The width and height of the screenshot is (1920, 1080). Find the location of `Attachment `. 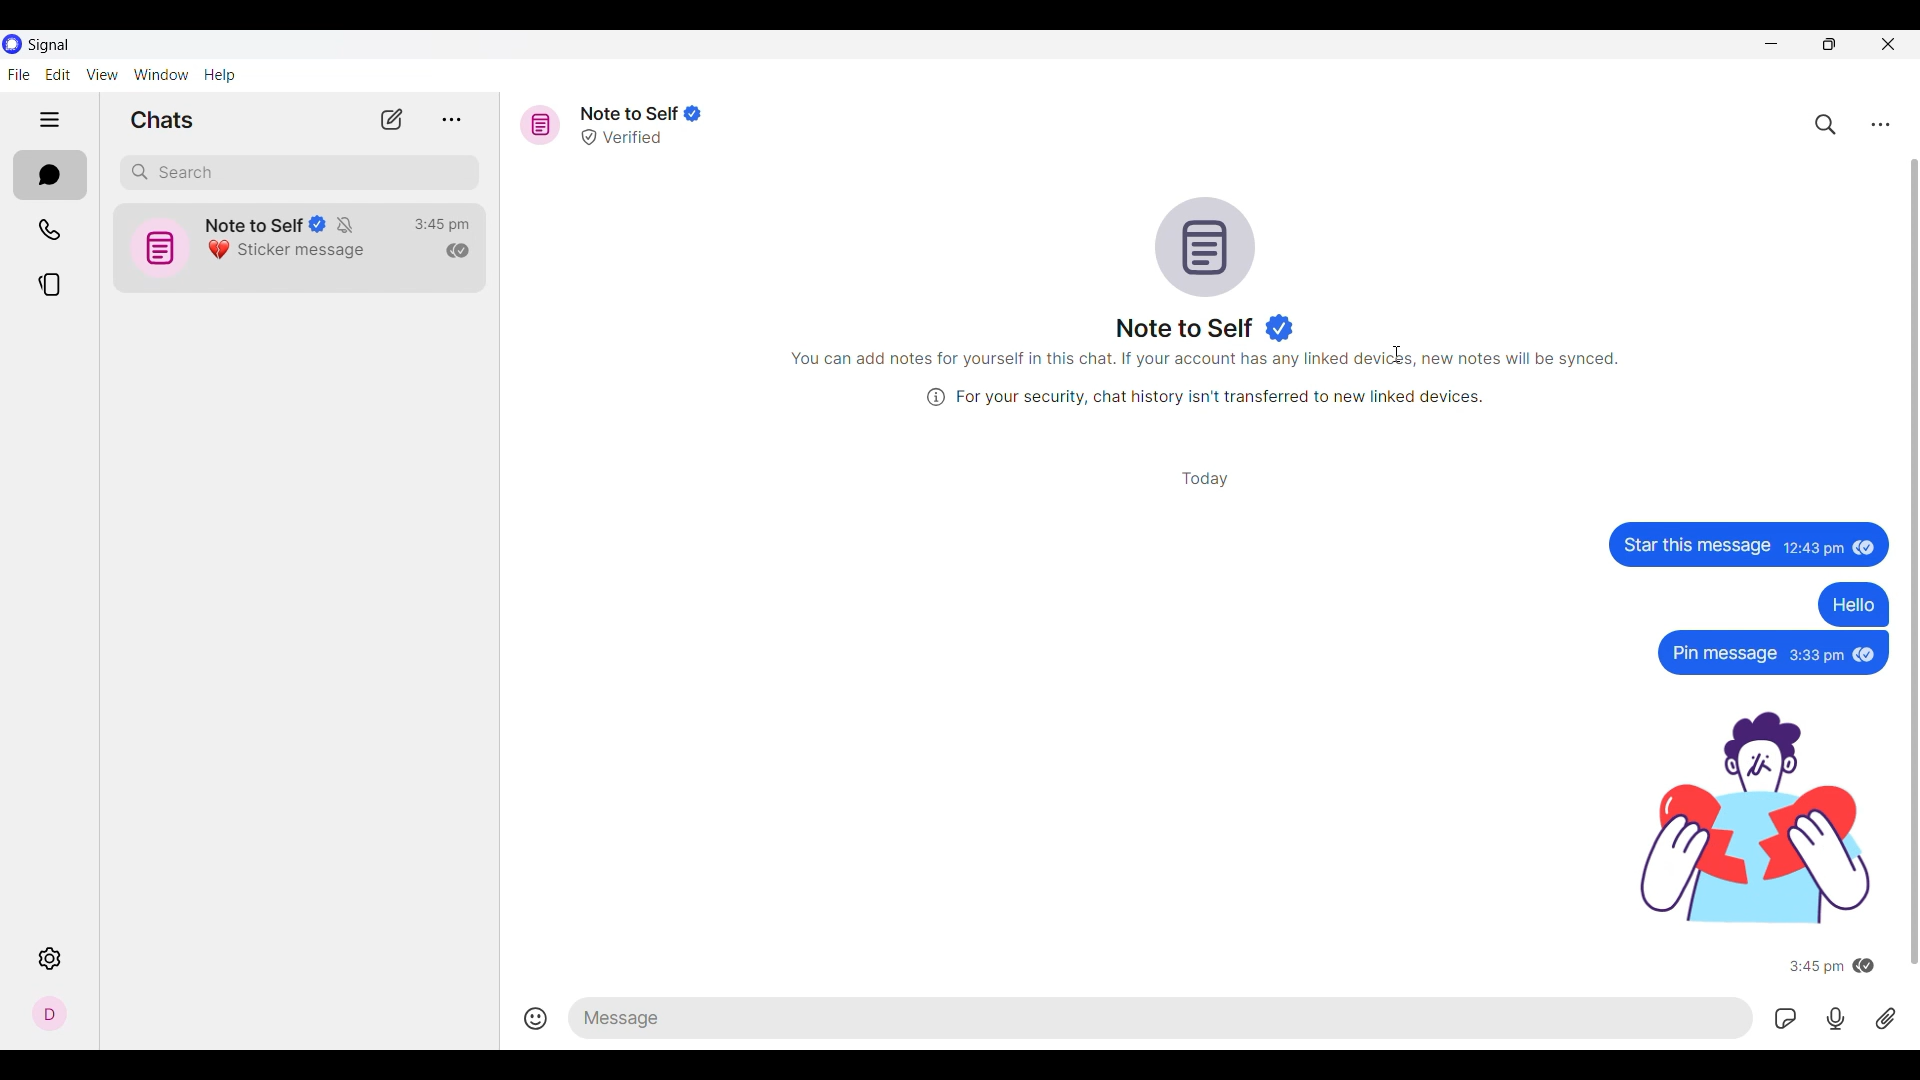

Attachment  is located at coordinates (1885, 1018).